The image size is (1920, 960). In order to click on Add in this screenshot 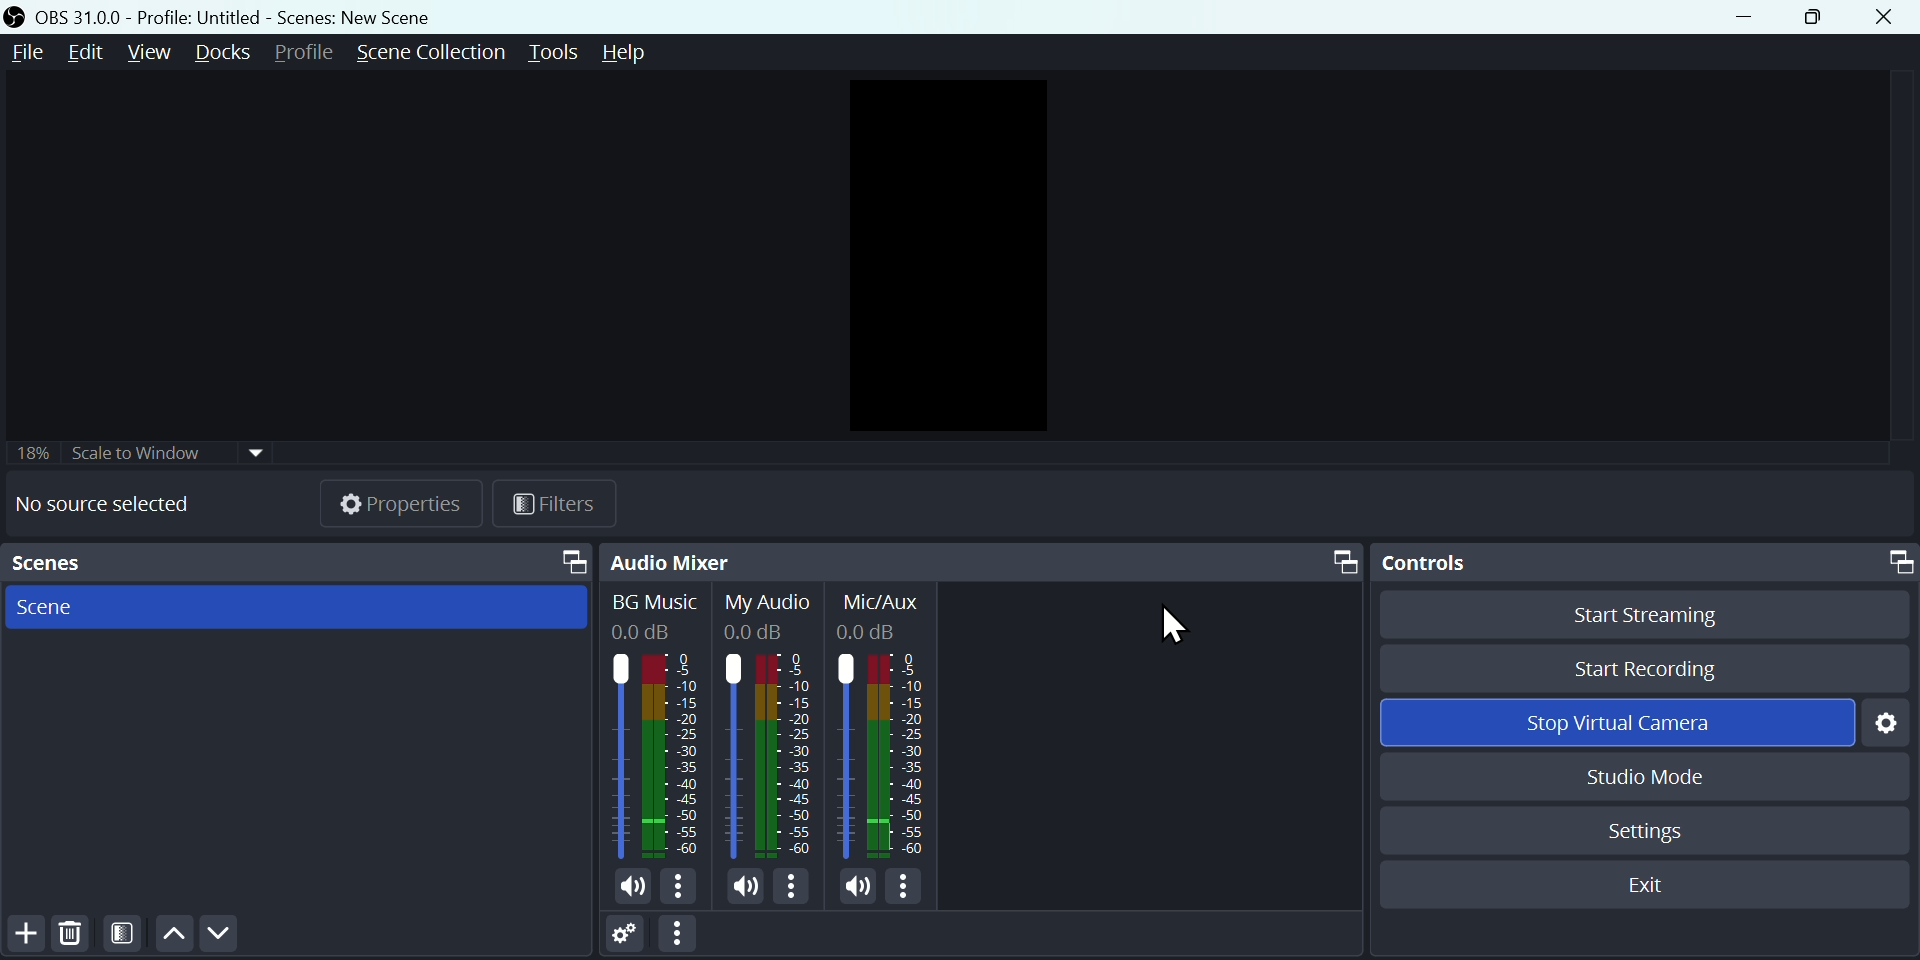, I will do `click(22, 935)`.